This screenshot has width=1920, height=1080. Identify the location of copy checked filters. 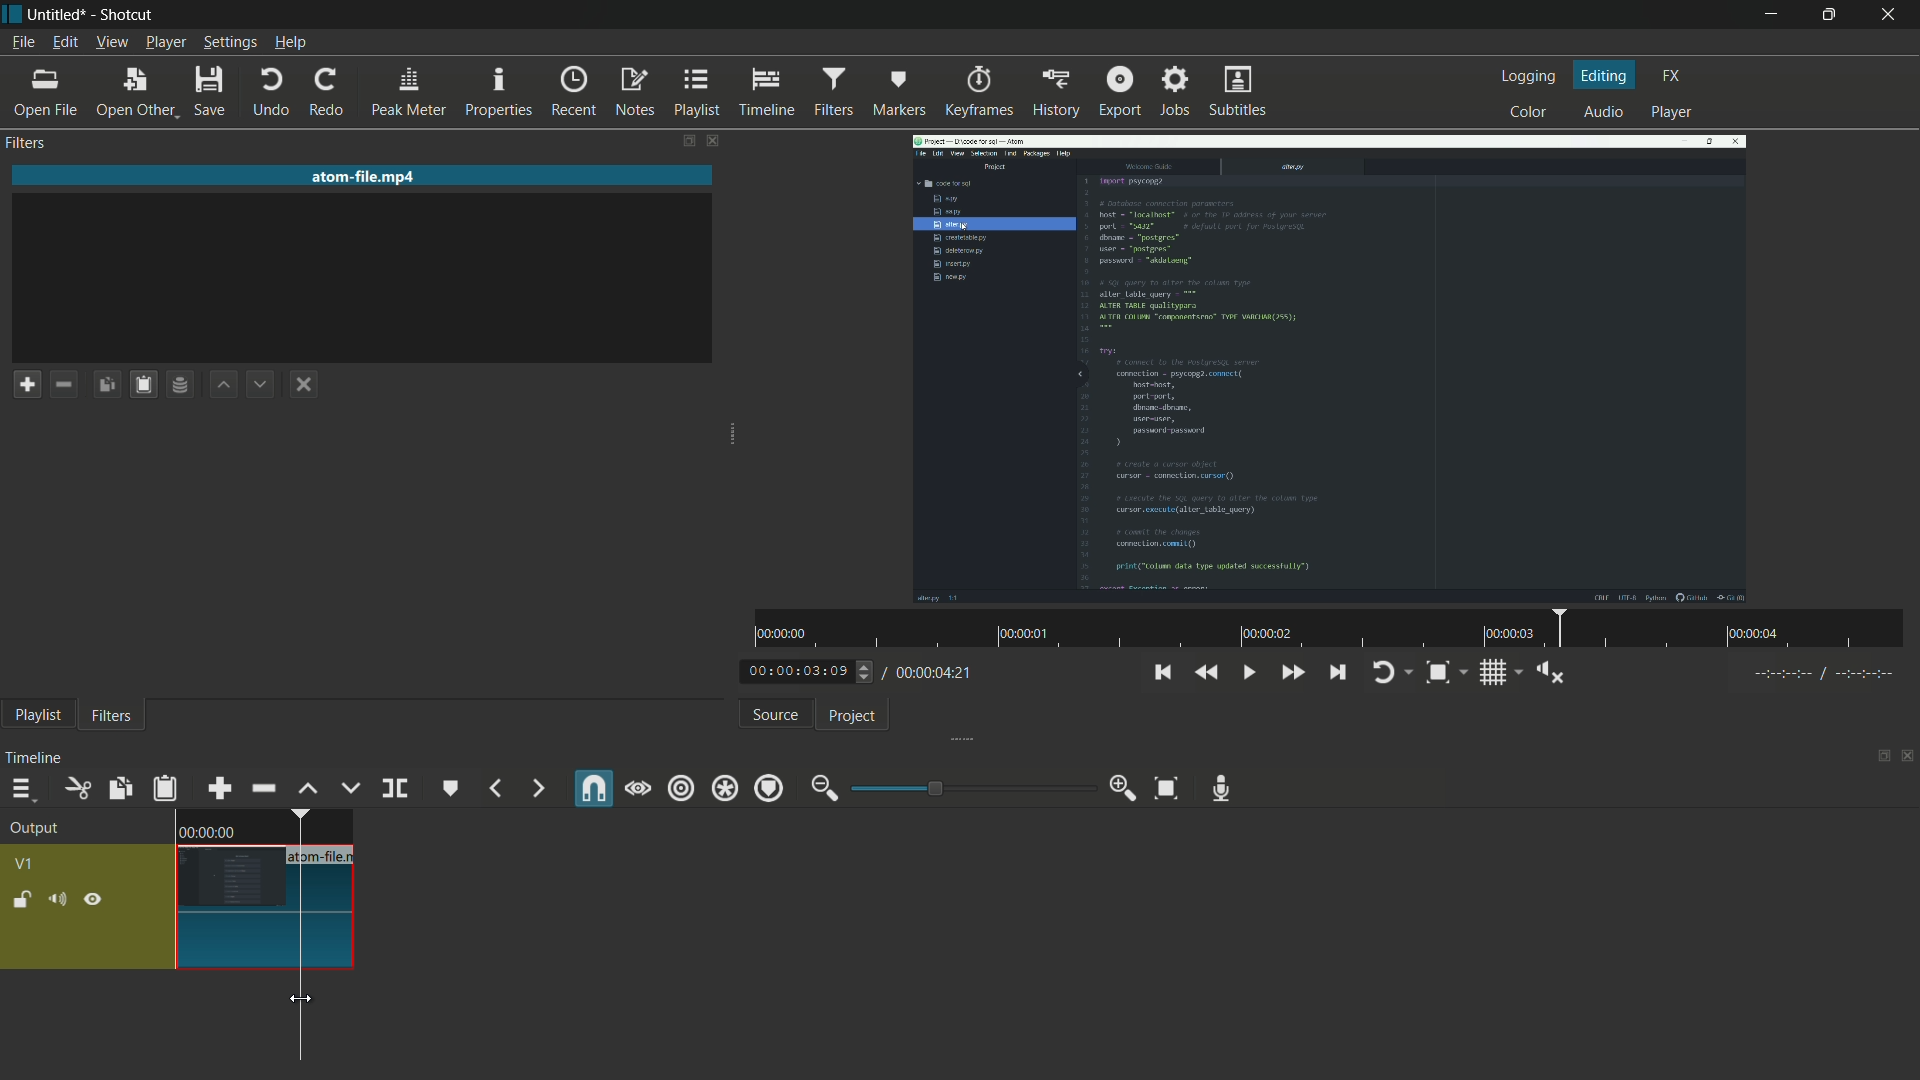
(105, 384).